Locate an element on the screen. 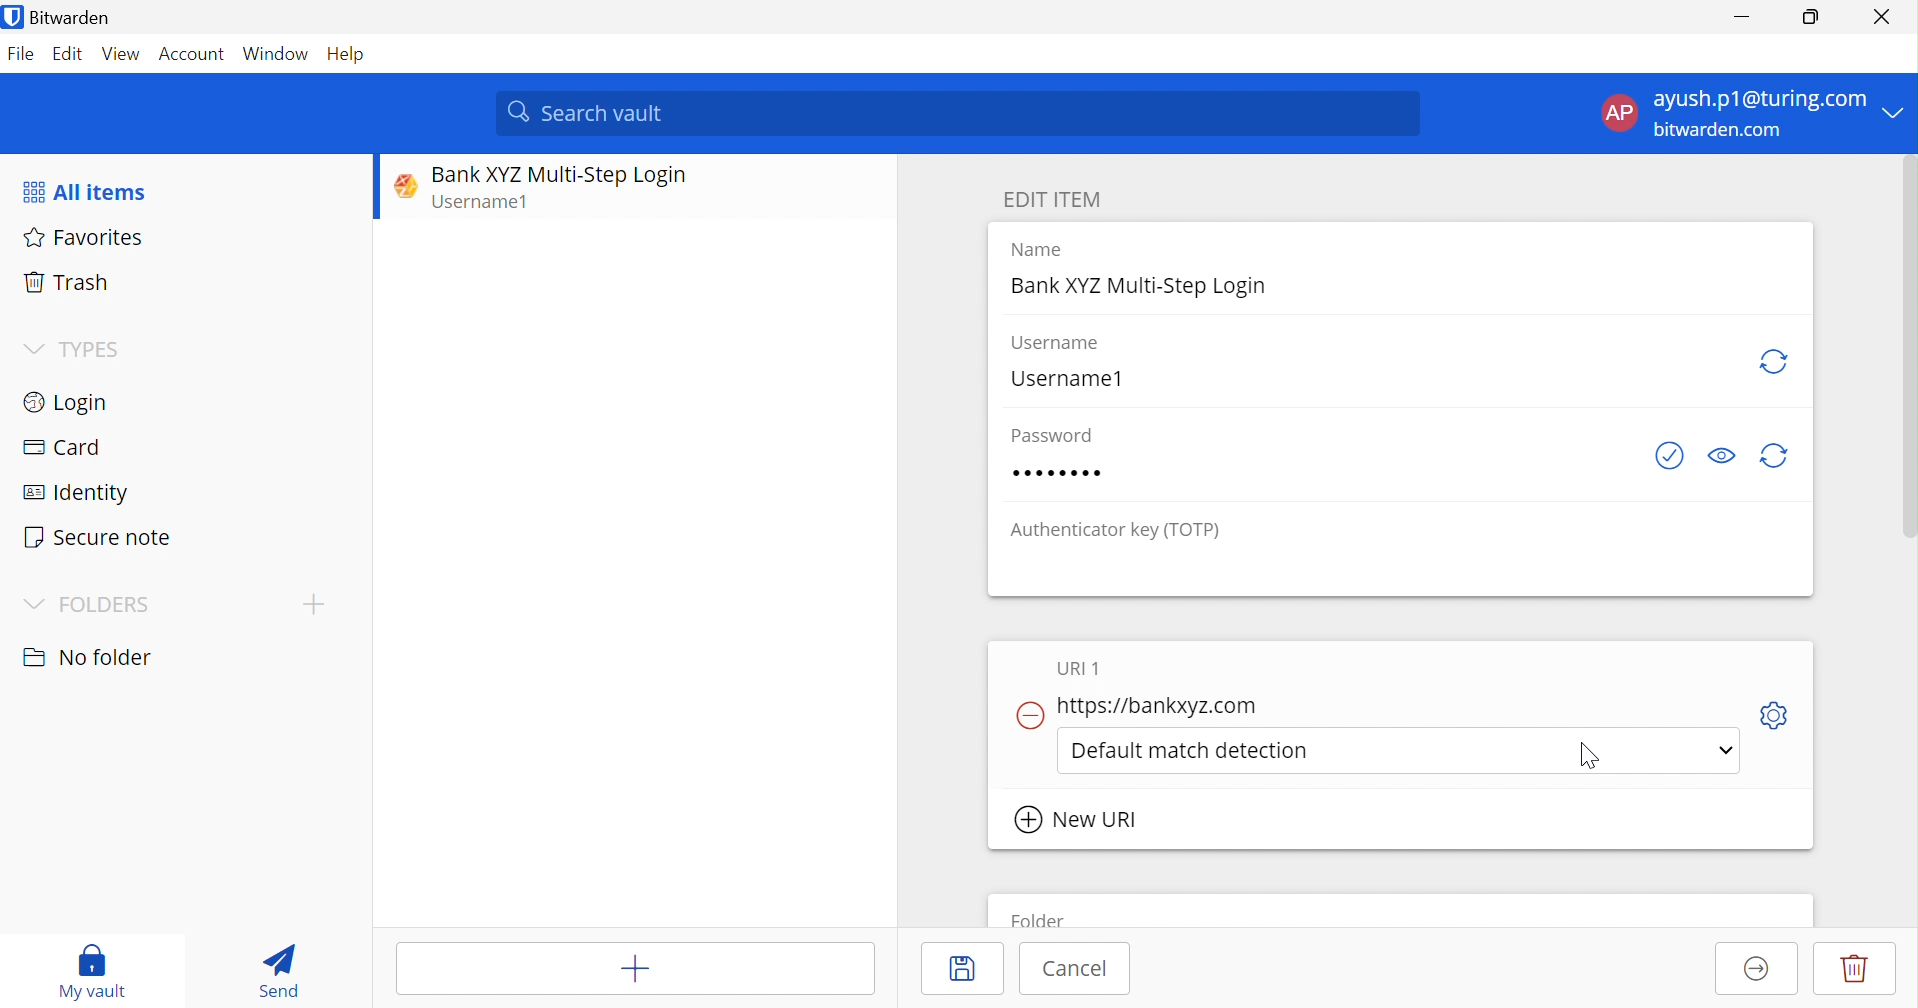 The width and height of the screenshot is (1918, 1008). Cancel is located at coordinates (1075, 967).